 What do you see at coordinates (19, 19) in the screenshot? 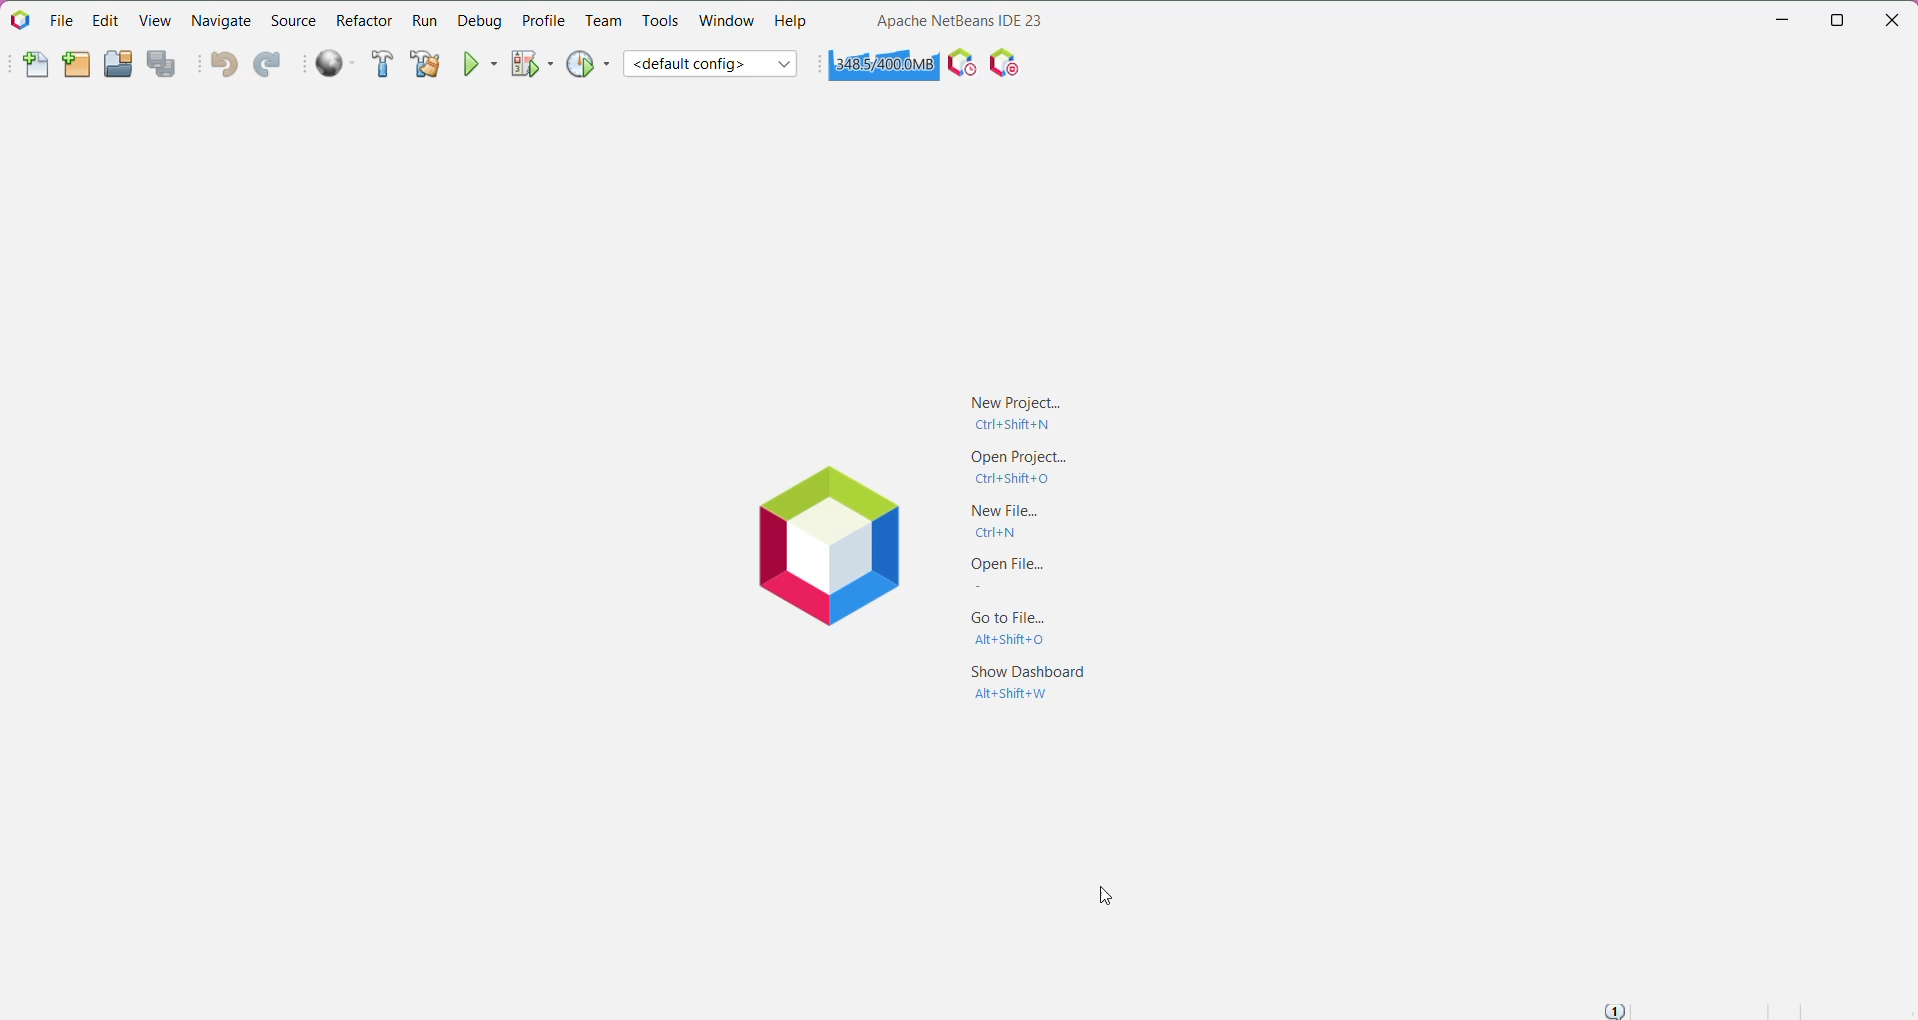
I see `Application Logo` at bounding box center [19, 19].